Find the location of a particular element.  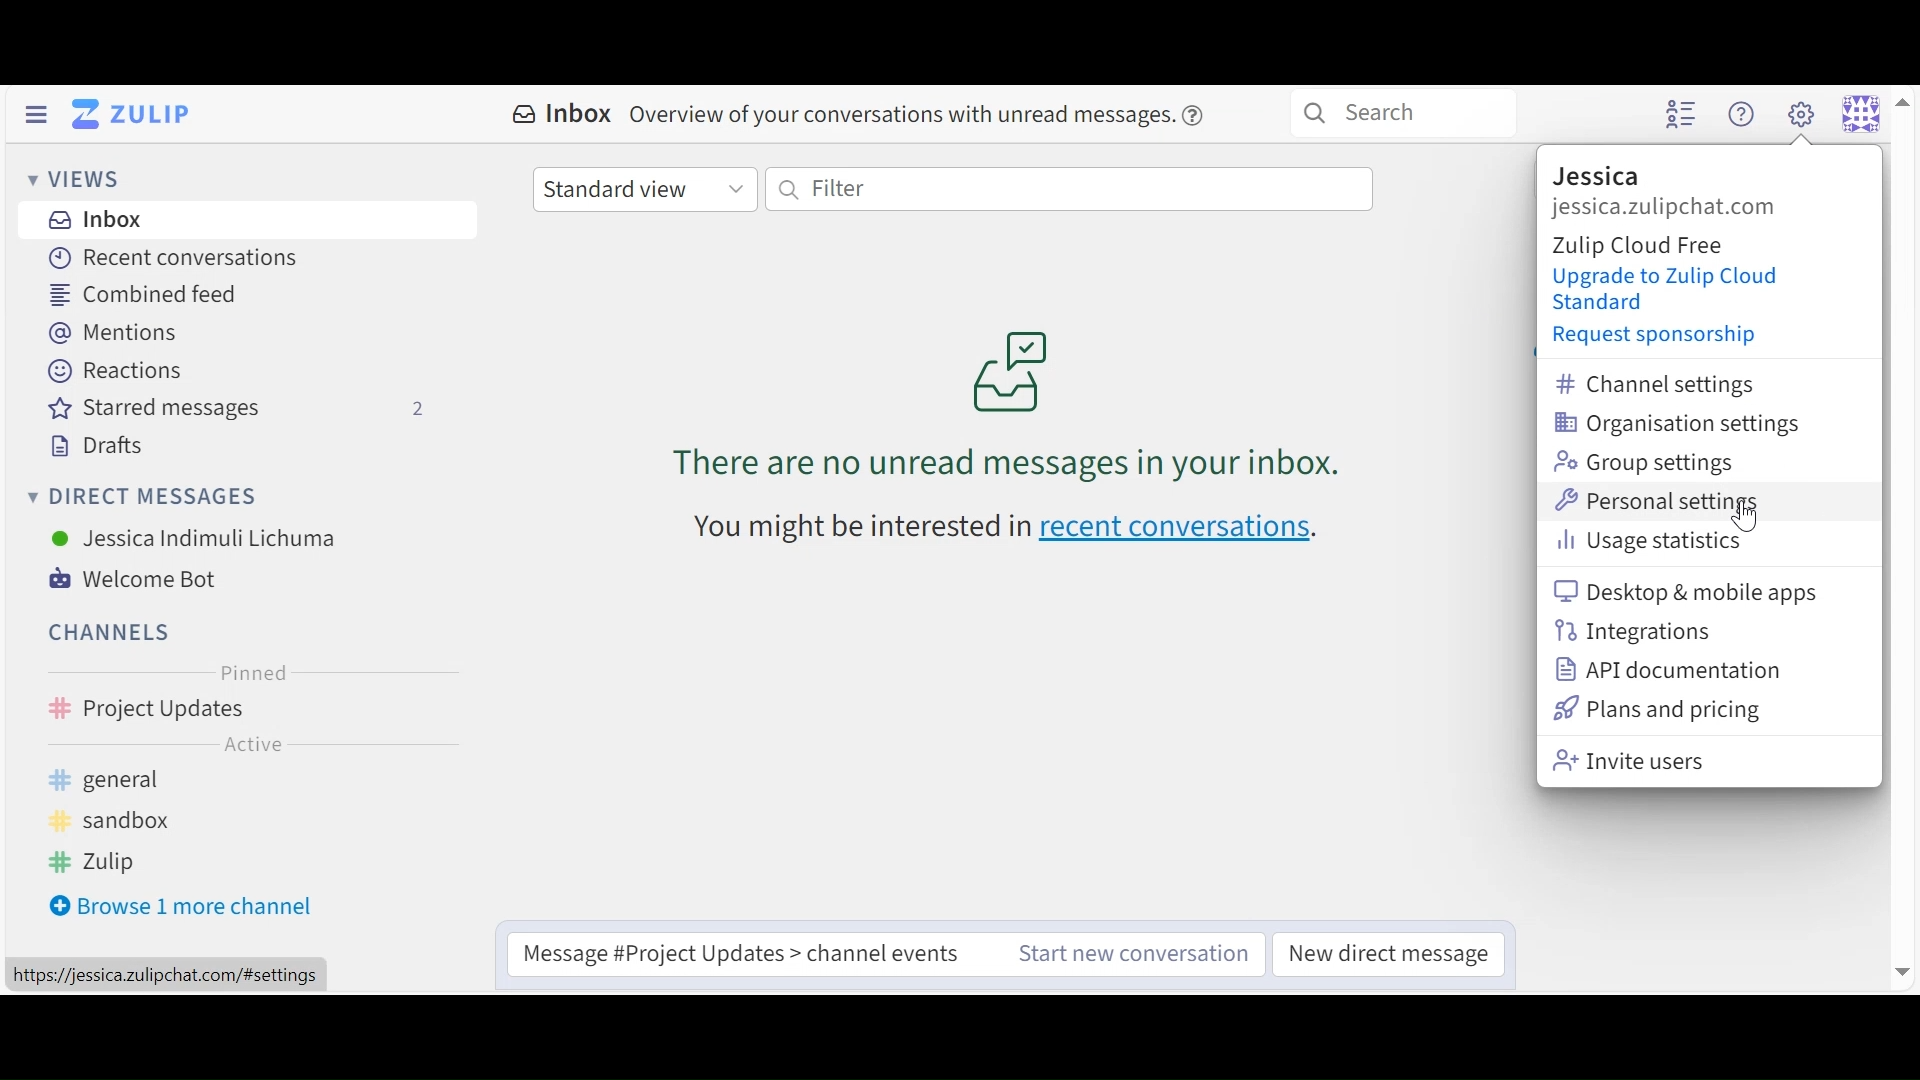

Desktop and mobile apps is located at coordinates (1697, 592).